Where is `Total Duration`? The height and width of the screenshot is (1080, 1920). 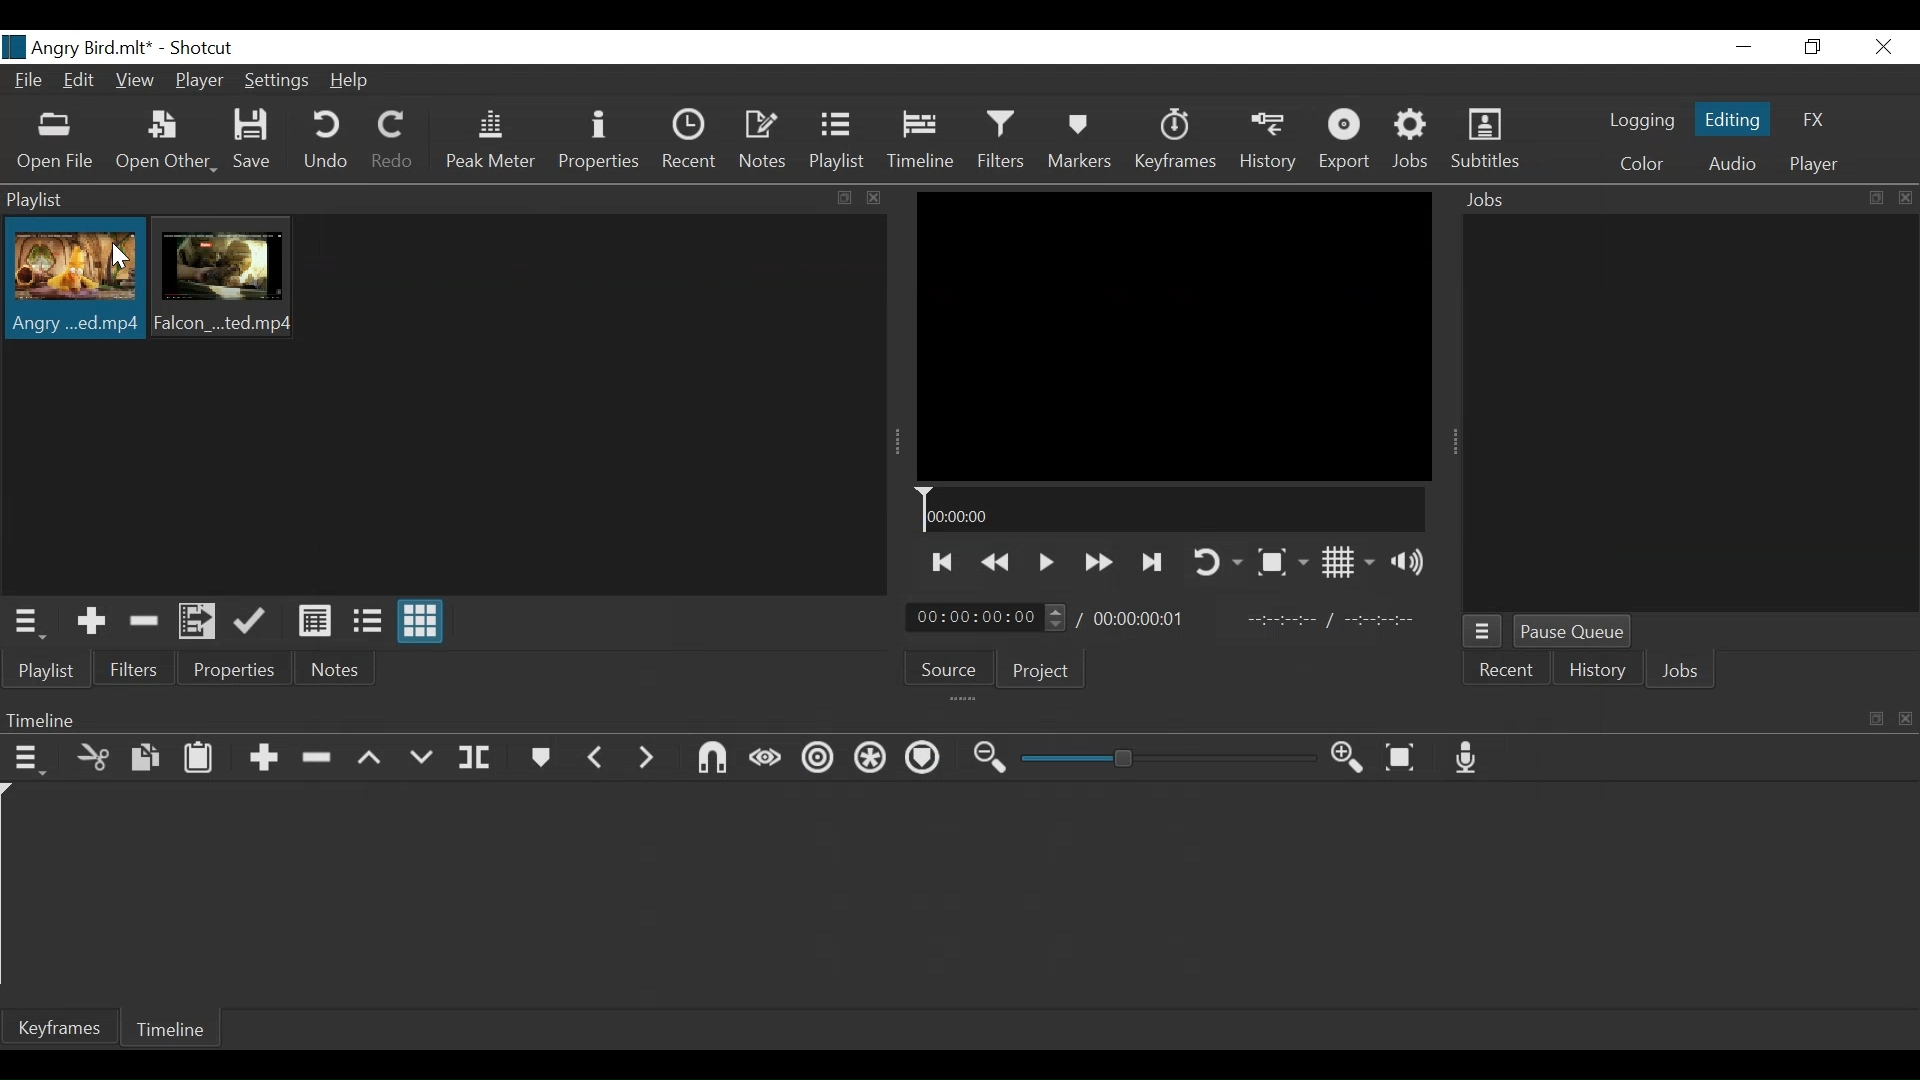 Total Duration is located at coordinates (1147, 621).